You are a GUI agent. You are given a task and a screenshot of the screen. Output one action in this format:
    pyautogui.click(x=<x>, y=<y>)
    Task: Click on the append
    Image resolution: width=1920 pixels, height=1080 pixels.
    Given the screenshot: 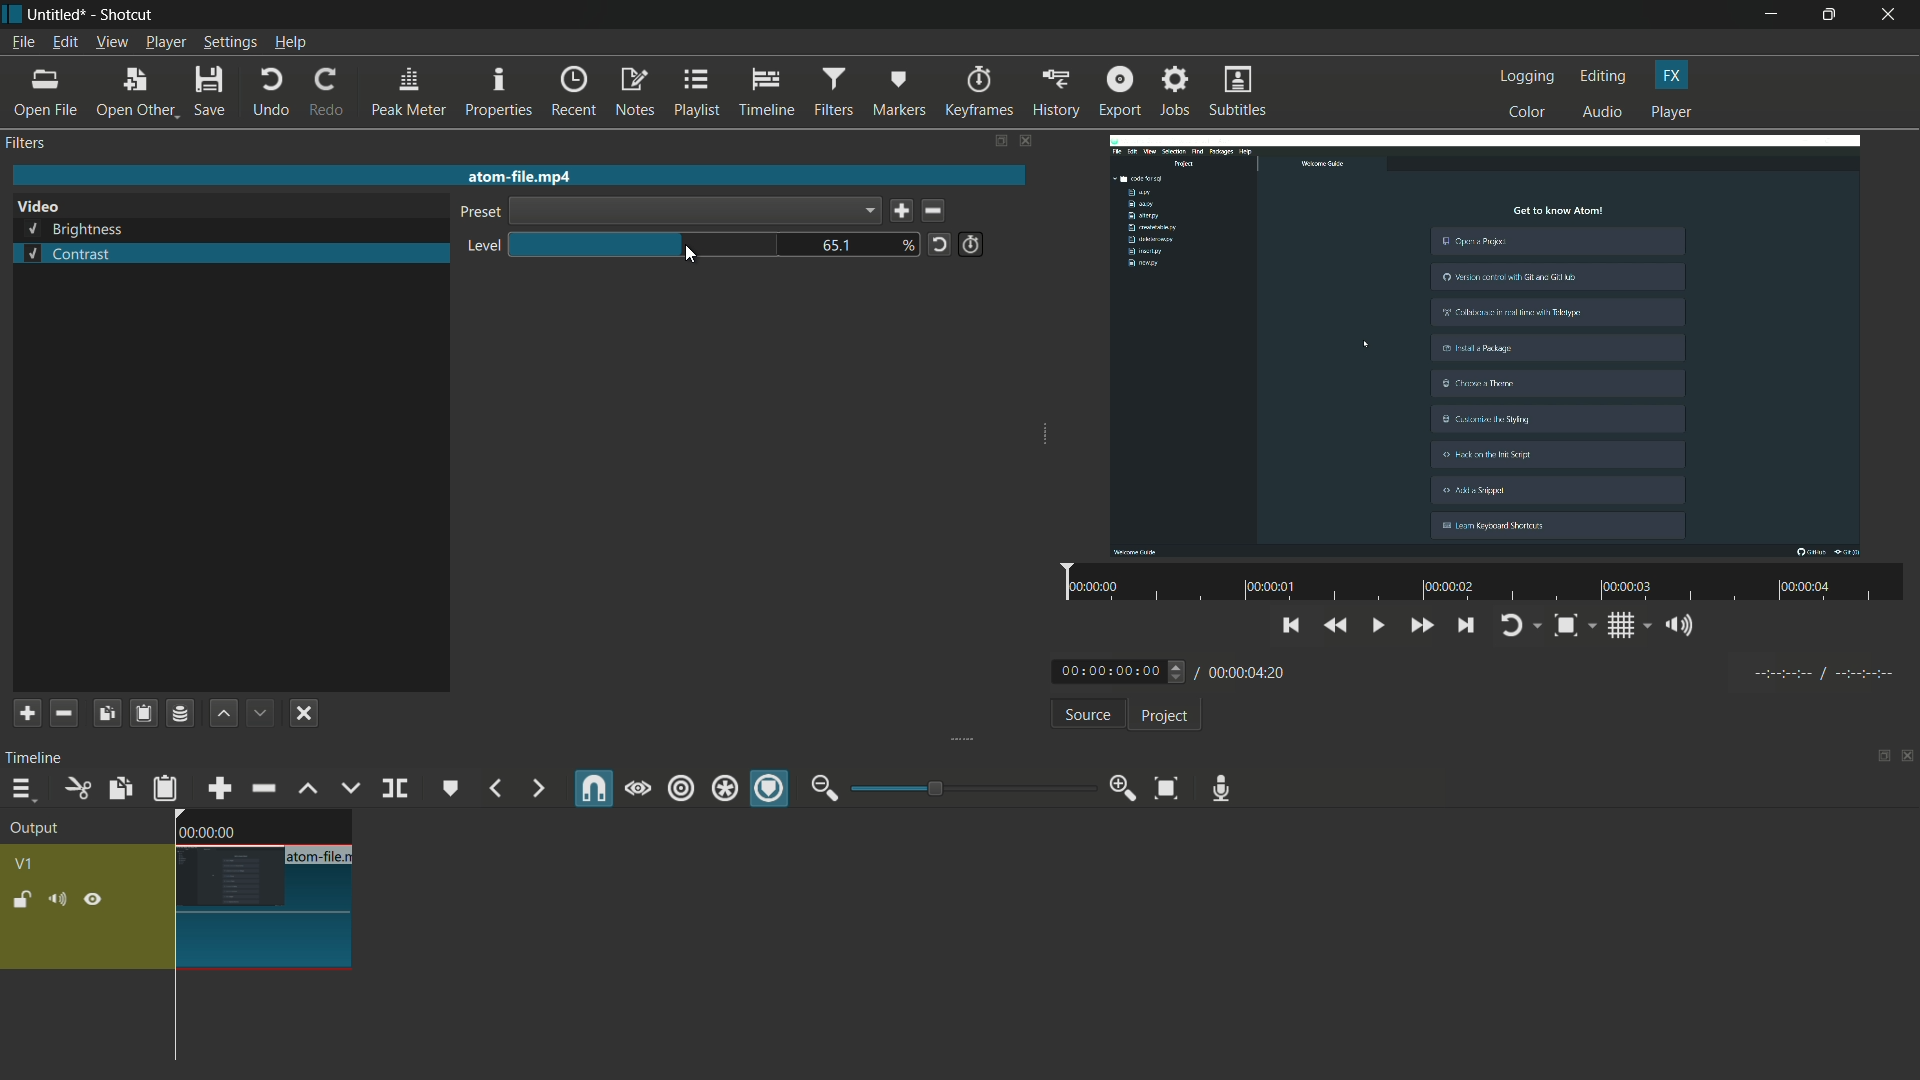 What is the action you would take?
    pyautogui.click(x=217, y=788)
    